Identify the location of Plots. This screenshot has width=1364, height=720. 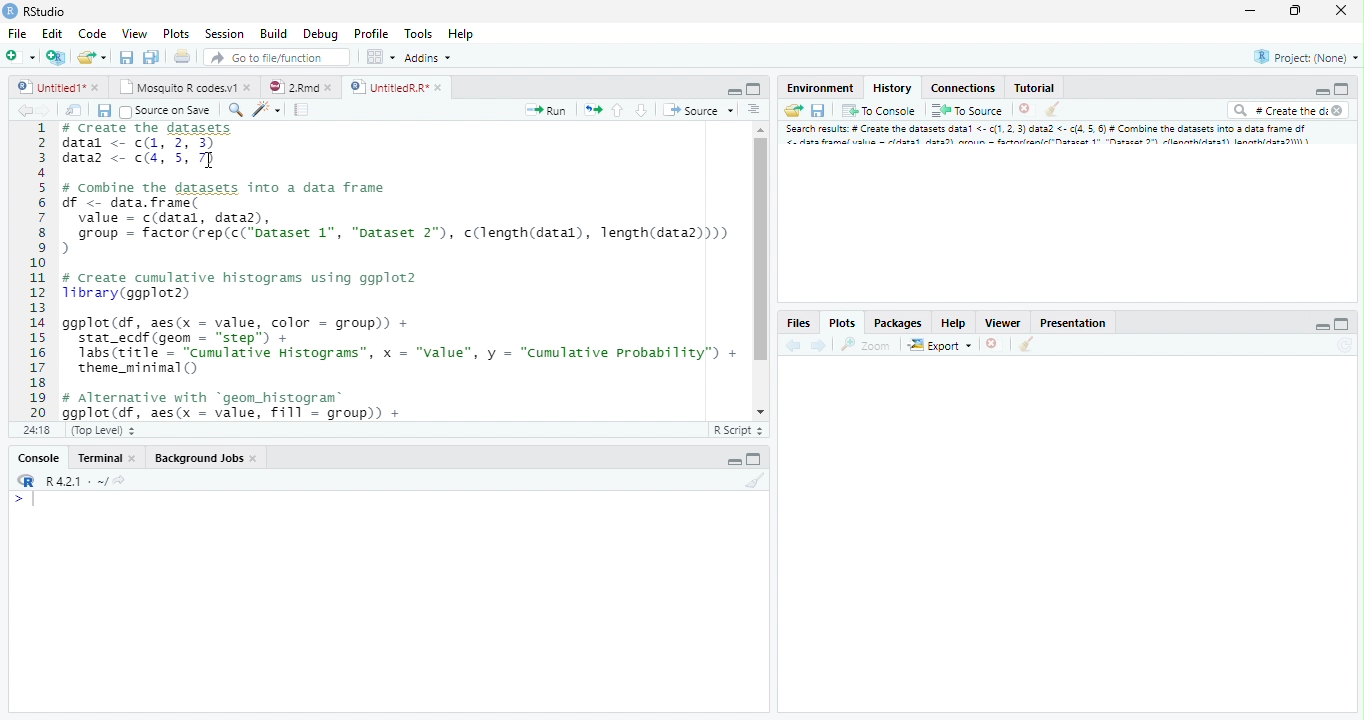
(841, 322).